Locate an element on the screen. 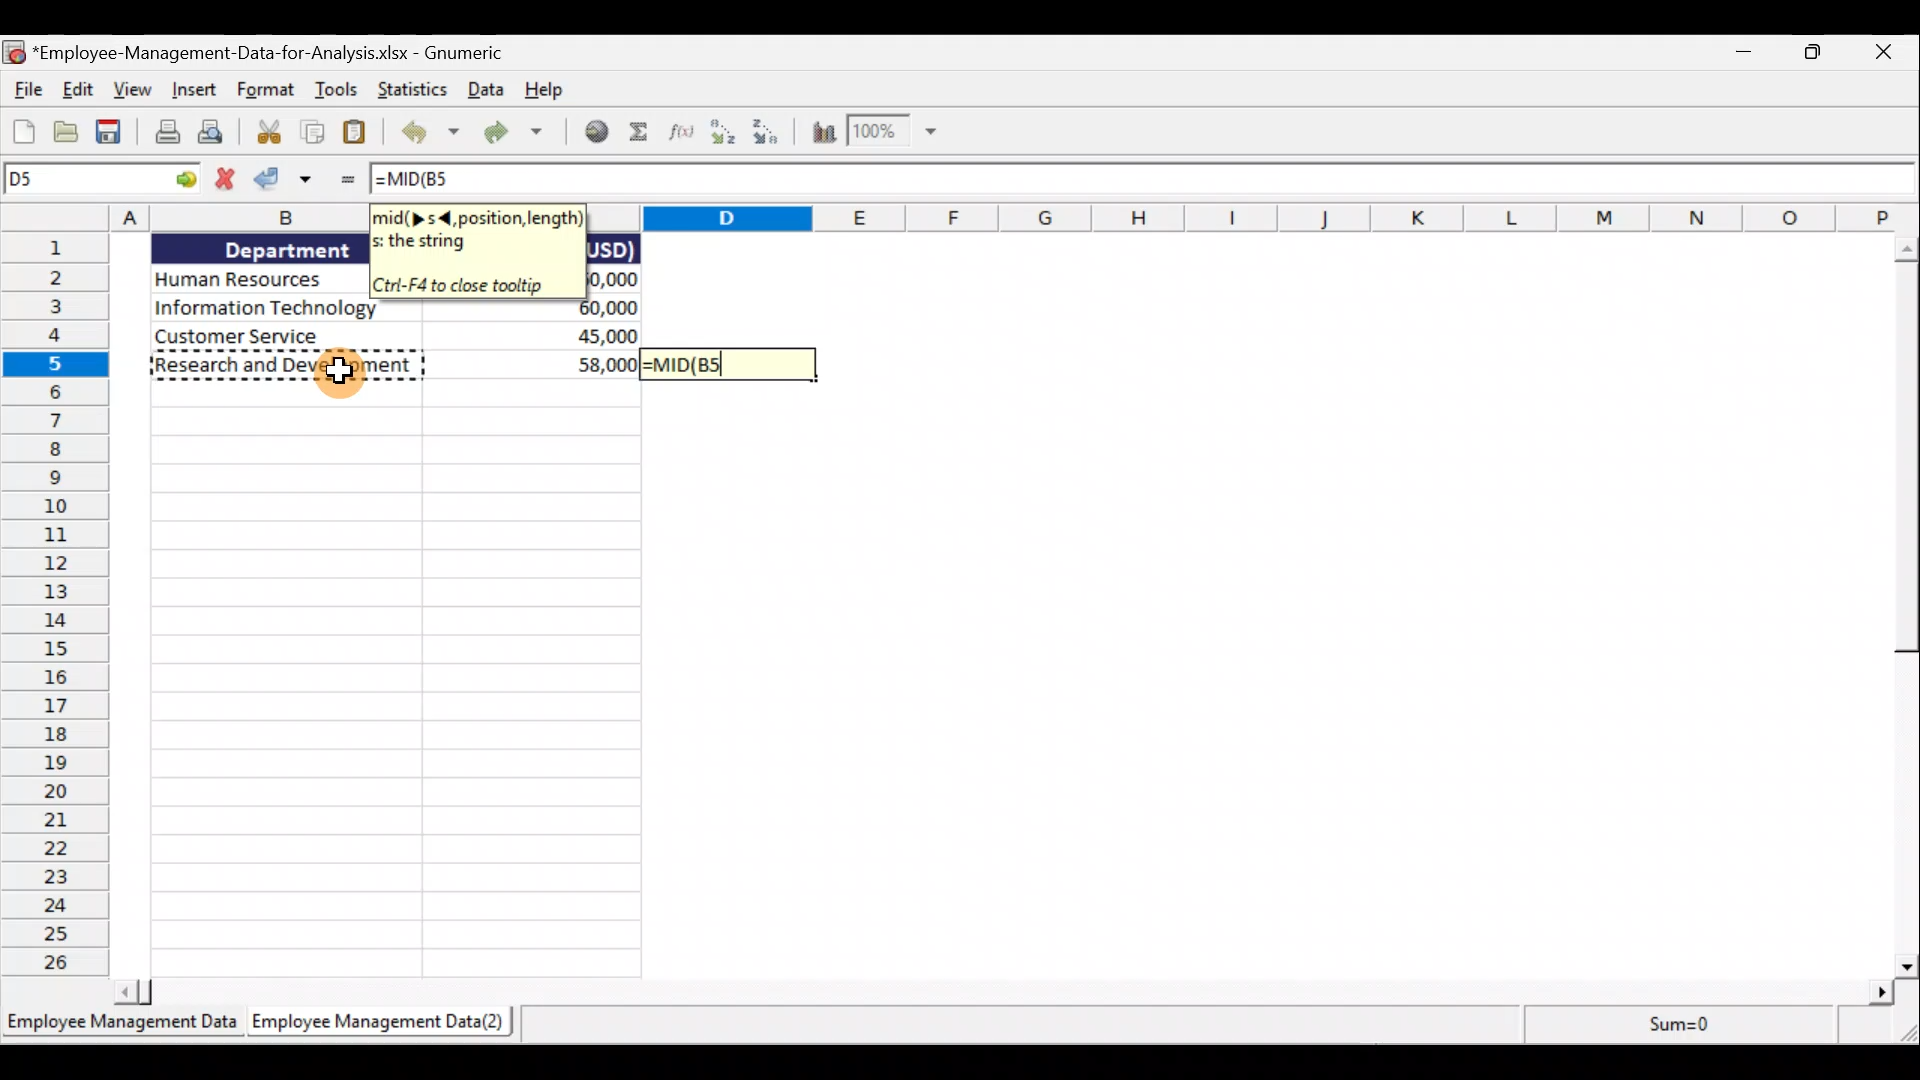  Redo the undone action is located at coordinates (517, 132).